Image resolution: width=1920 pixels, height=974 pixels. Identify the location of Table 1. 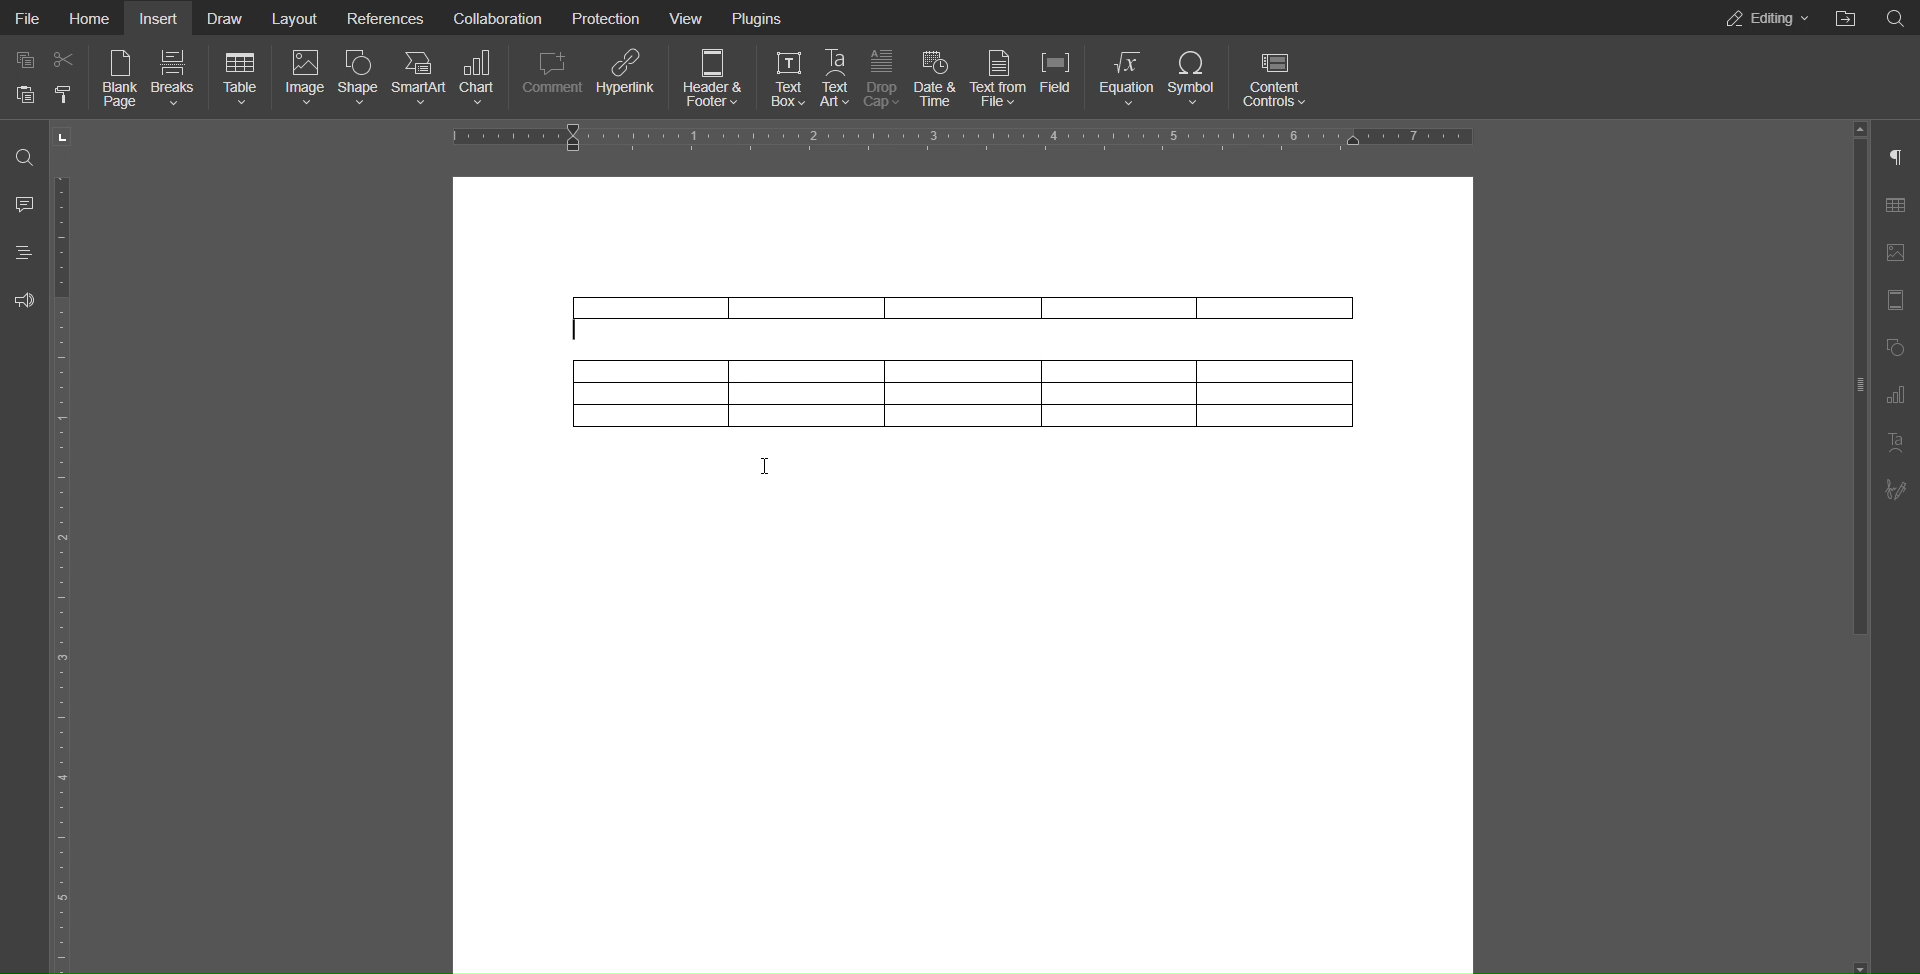
(957, 310).